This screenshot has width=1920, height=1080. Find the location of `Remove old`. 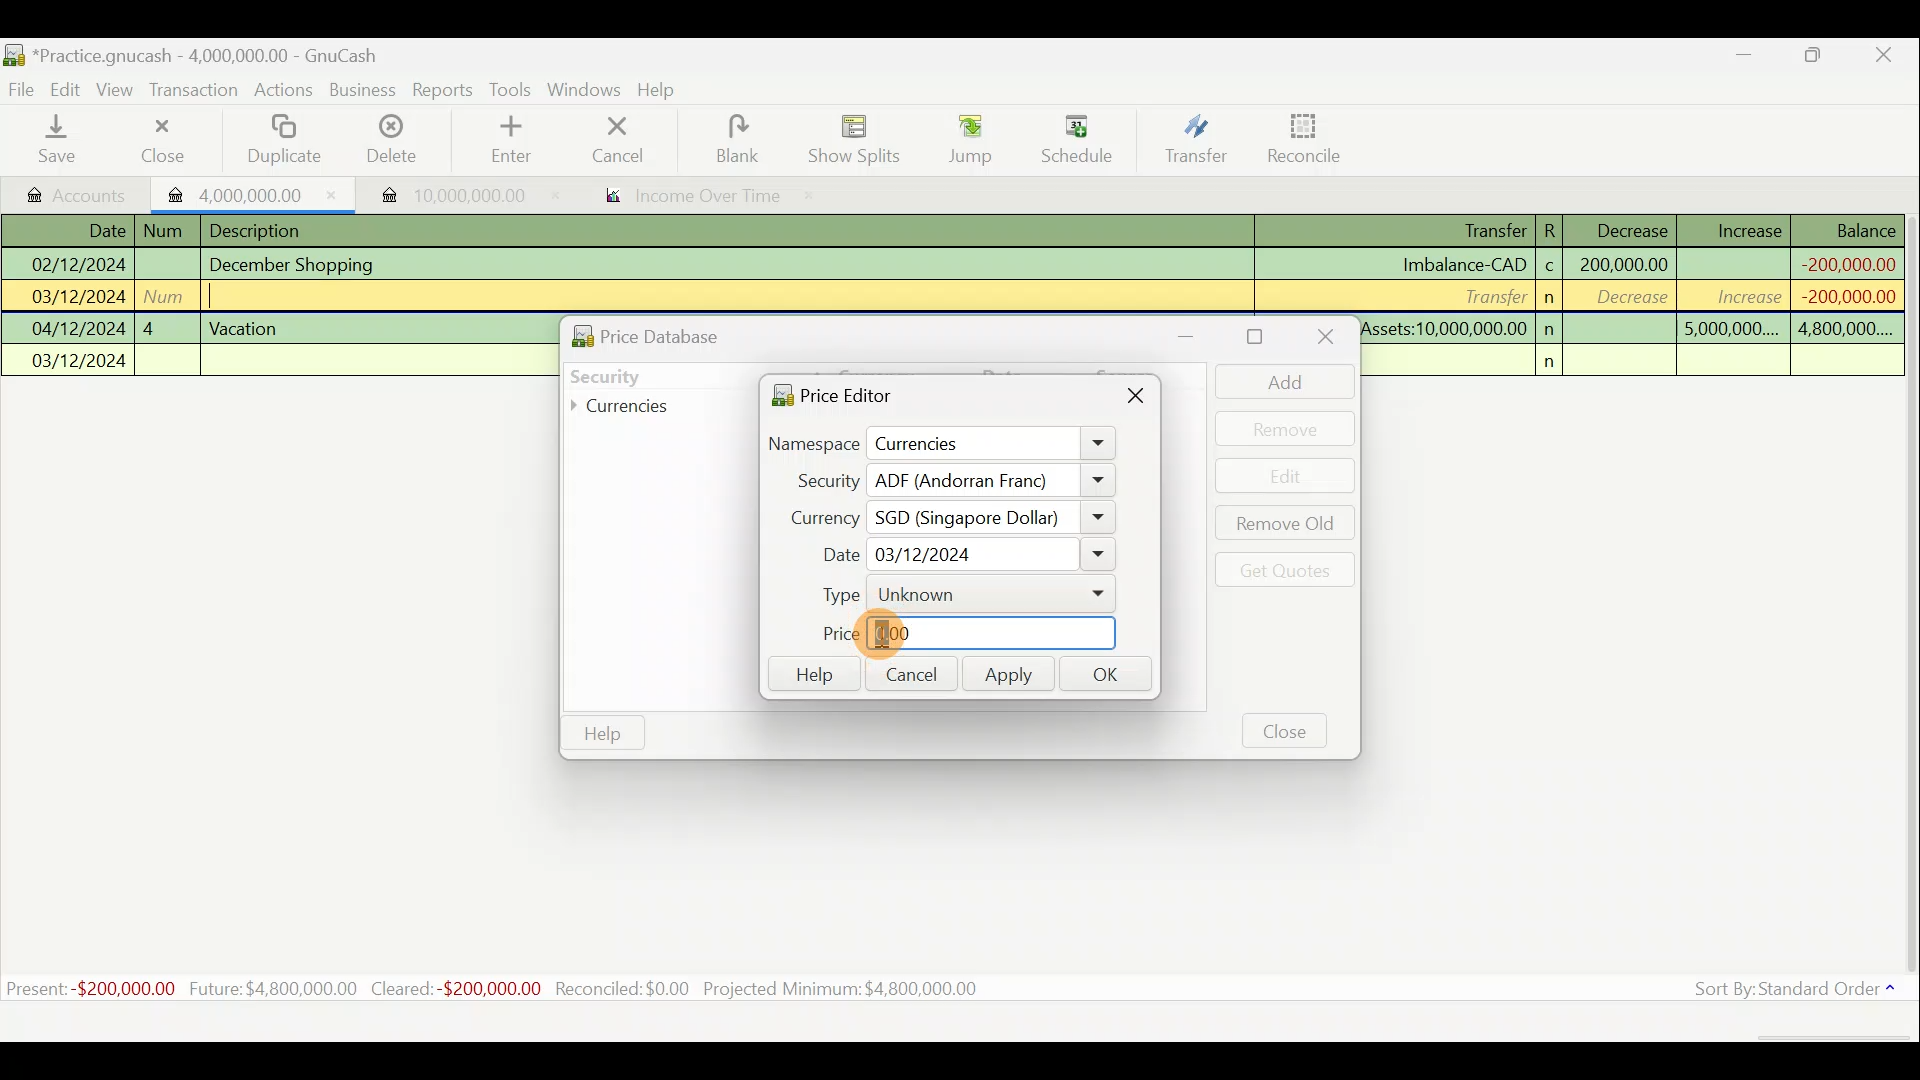

Remove old is located at coordinates (1281, 525).